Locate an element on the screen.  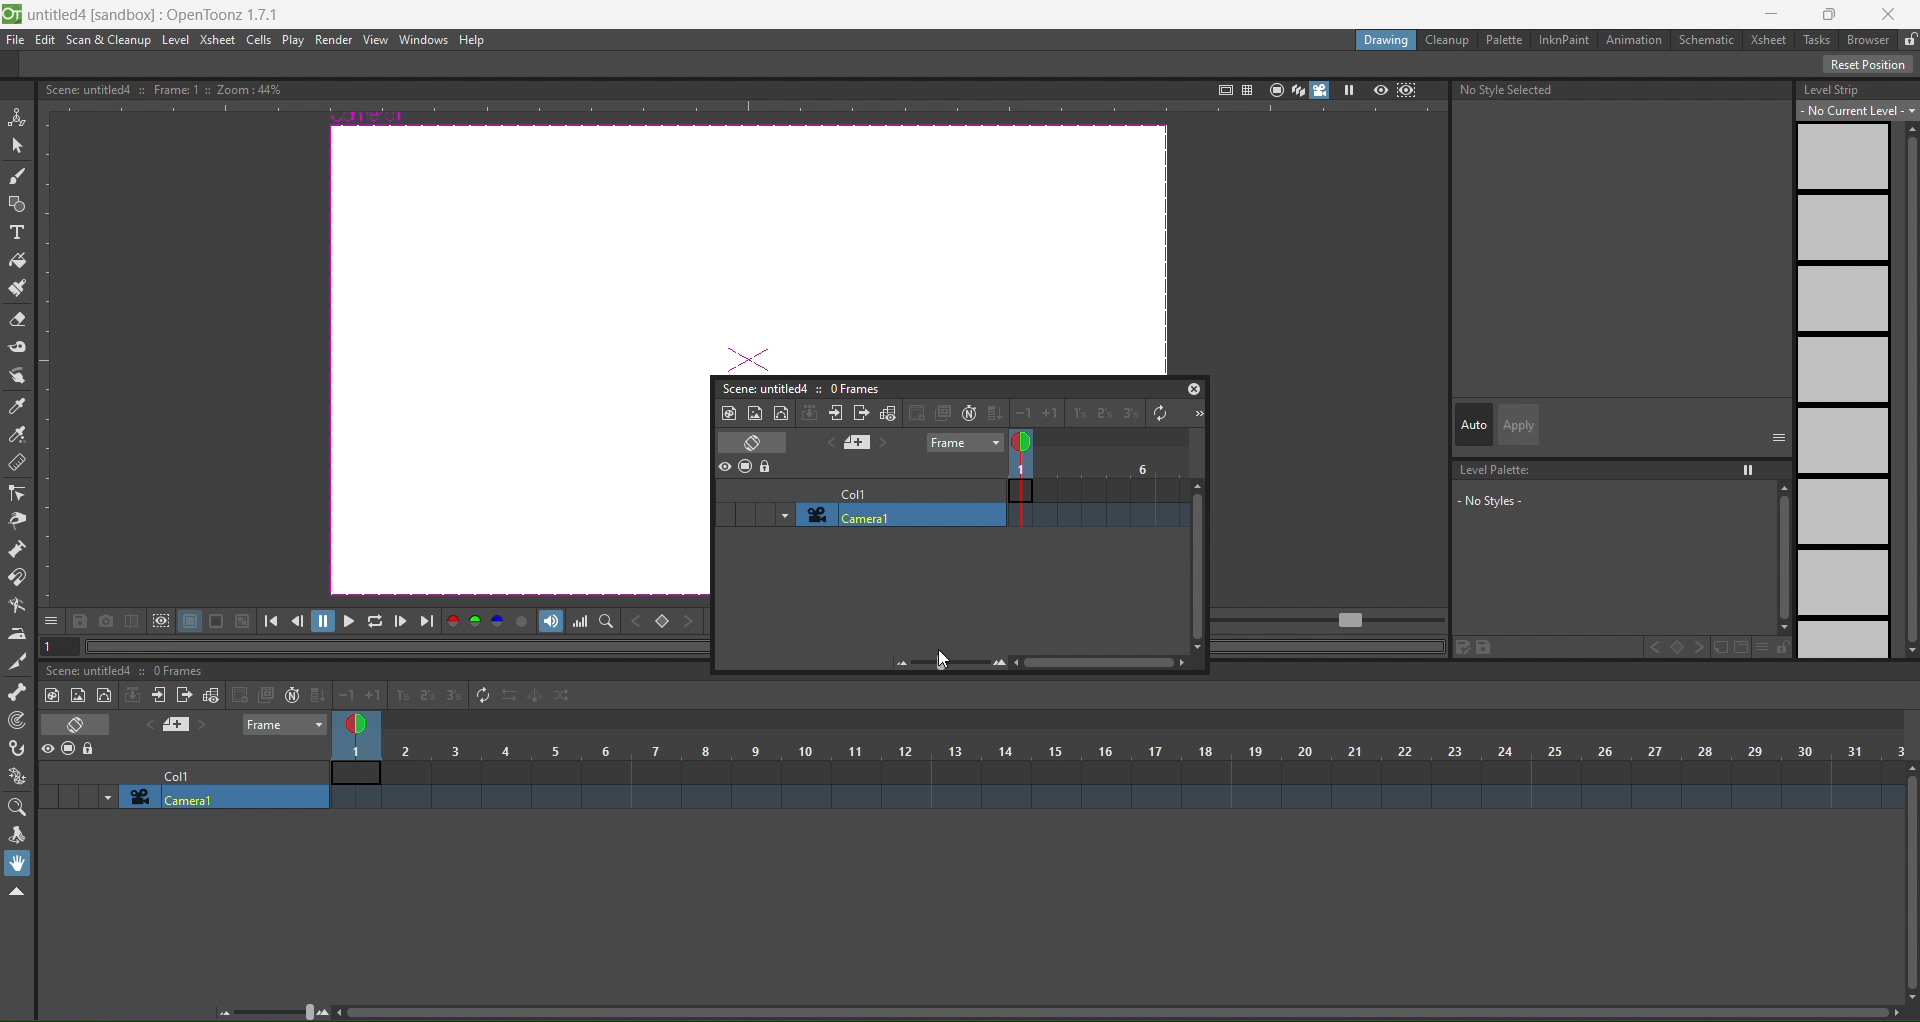
close is located at coordinates (1194, 388).